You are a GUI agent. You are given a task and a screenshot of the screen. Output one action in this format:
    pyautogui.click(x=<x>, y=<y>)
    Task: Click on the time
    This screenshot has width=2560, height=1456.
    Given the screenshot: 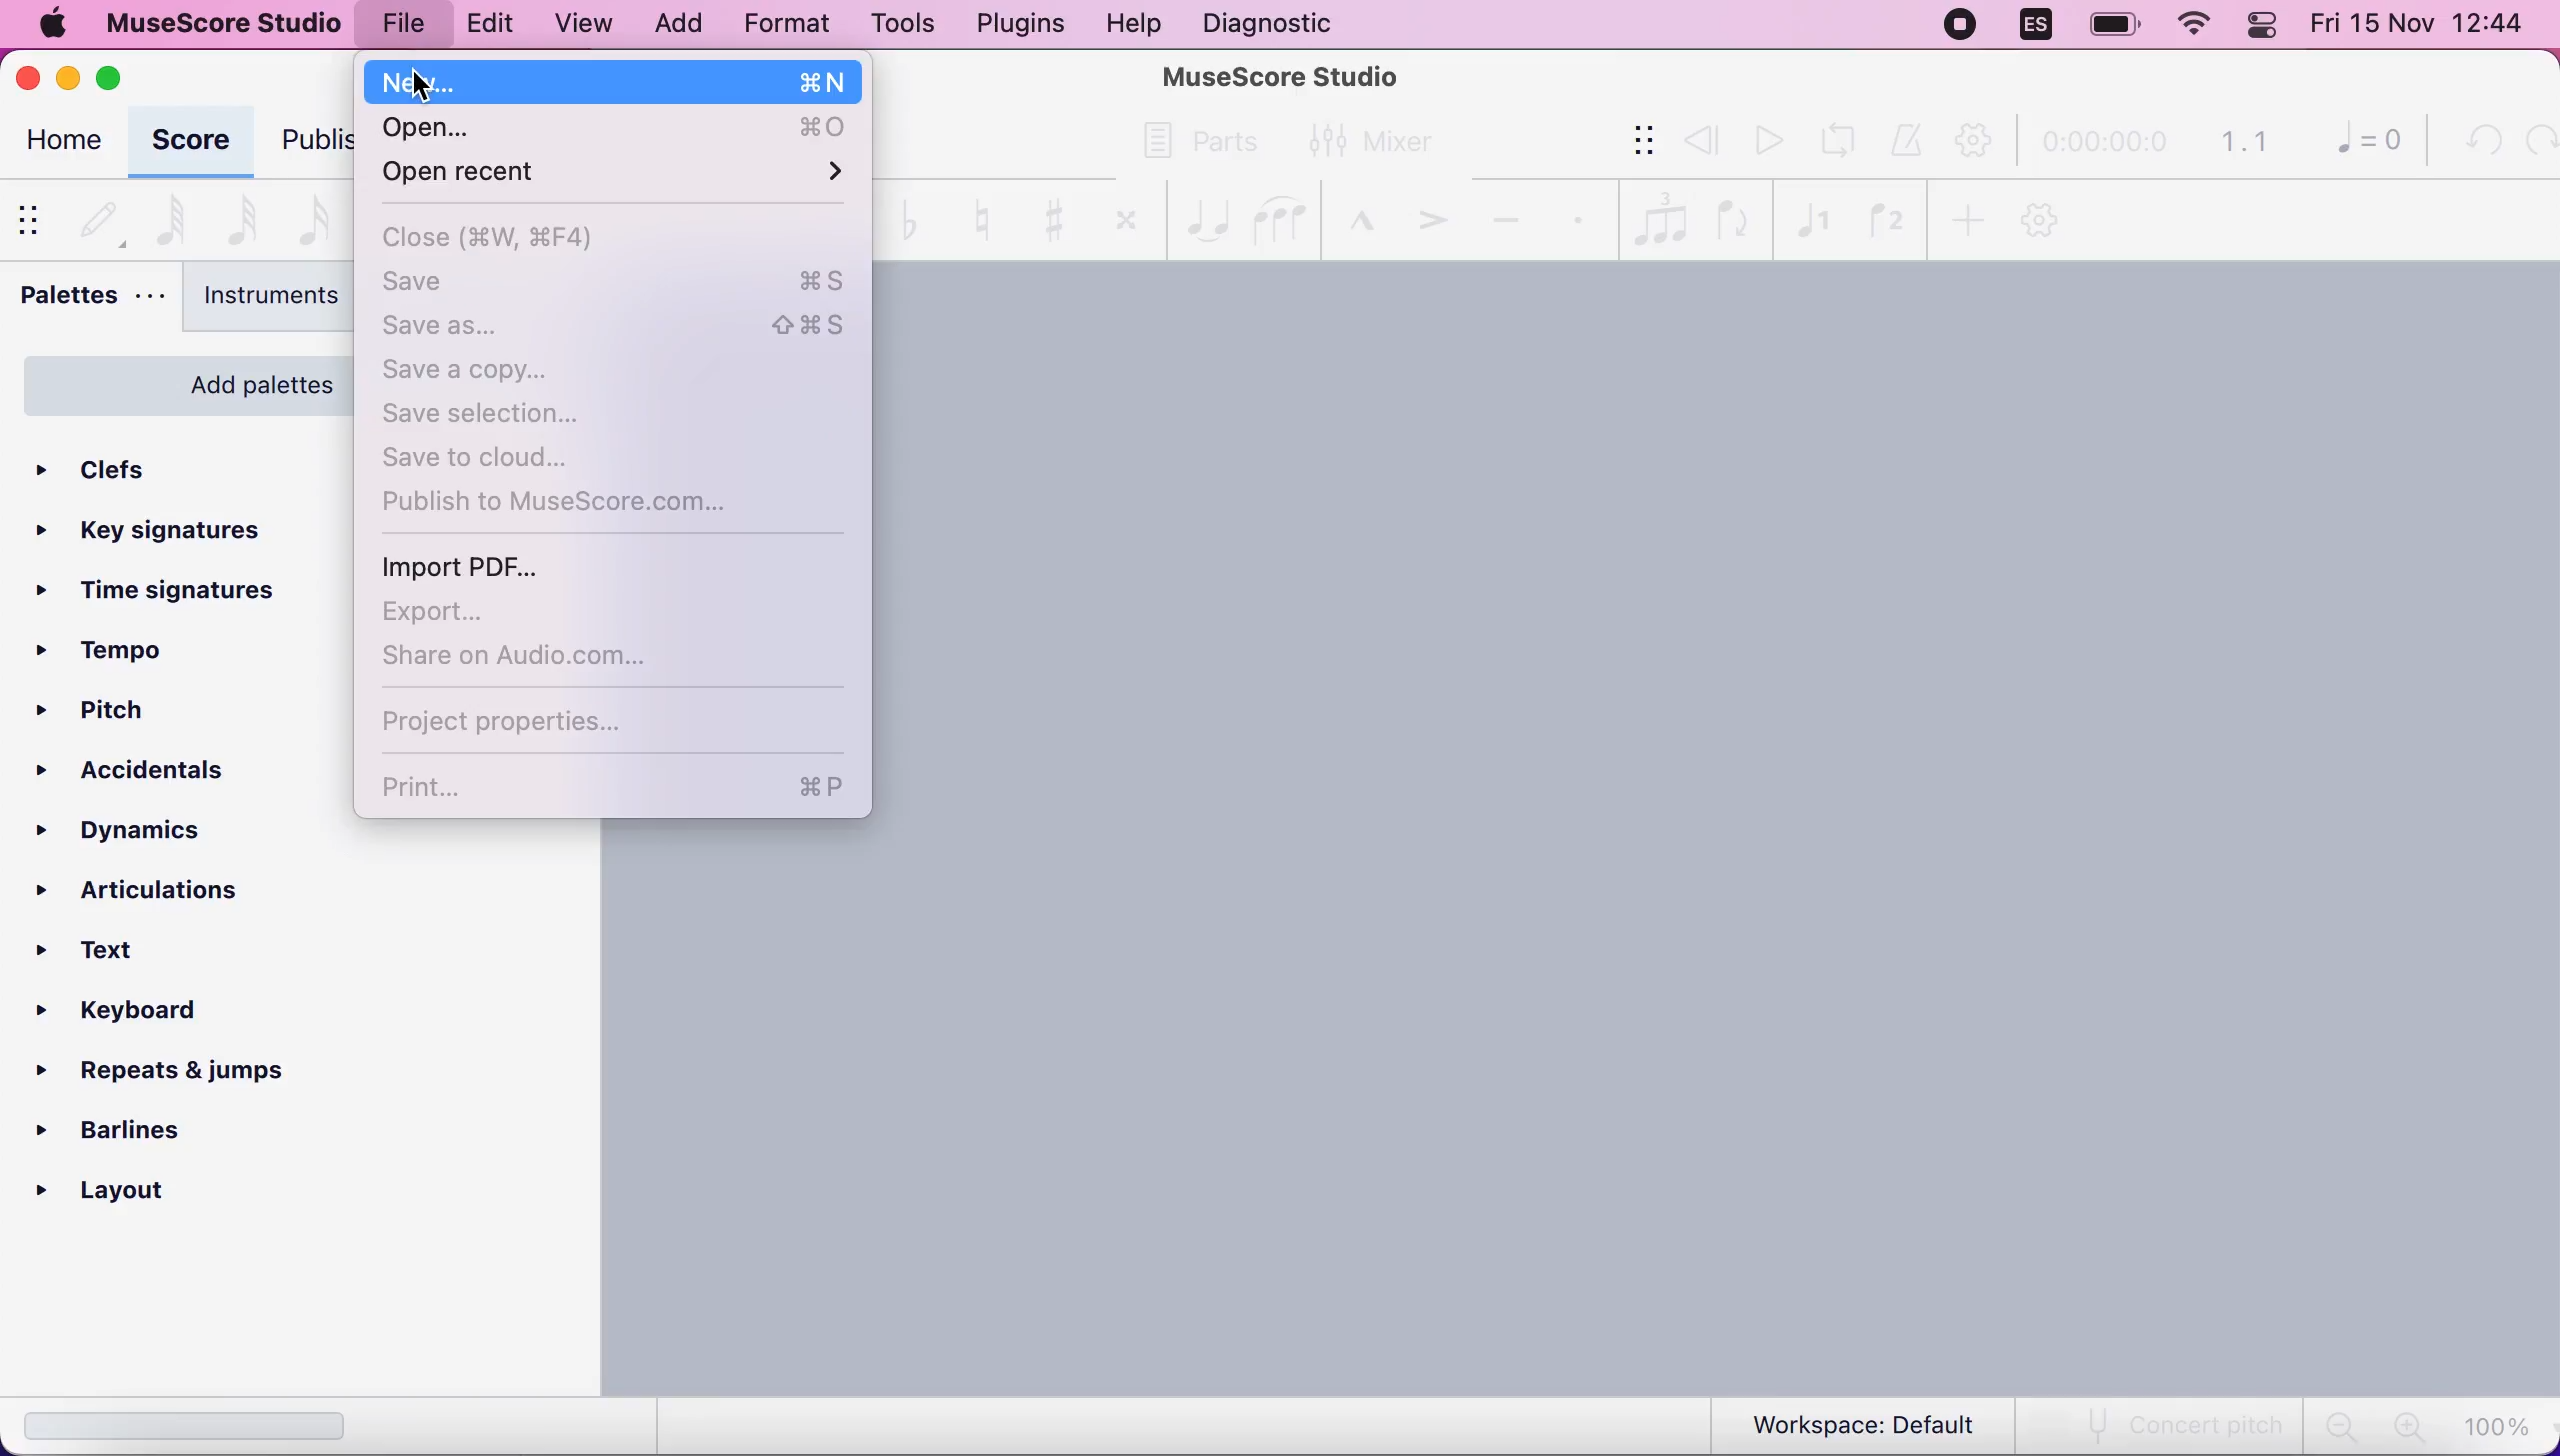 What is the action you would take?
    pyautogui.click(x=2102, y=144)
    